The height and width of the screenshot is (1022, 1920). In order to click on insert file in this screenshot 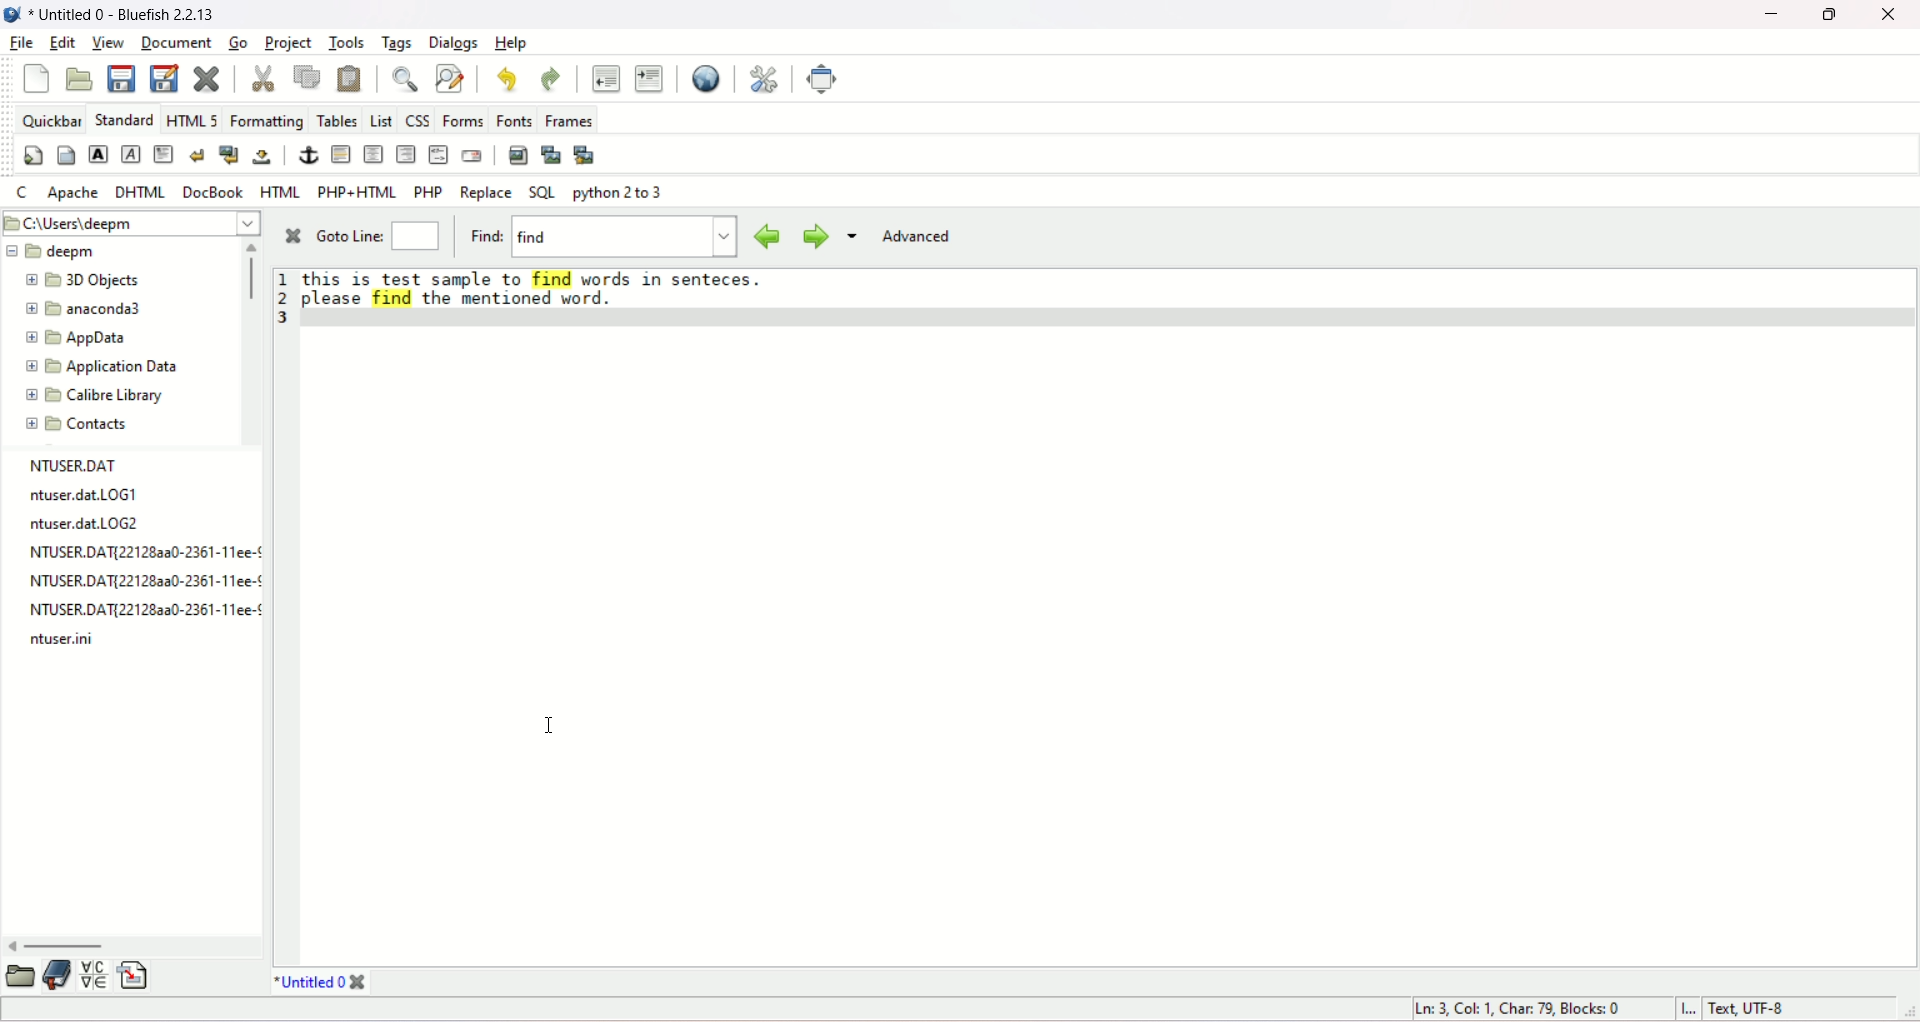, I will do `click(136, 977)`.